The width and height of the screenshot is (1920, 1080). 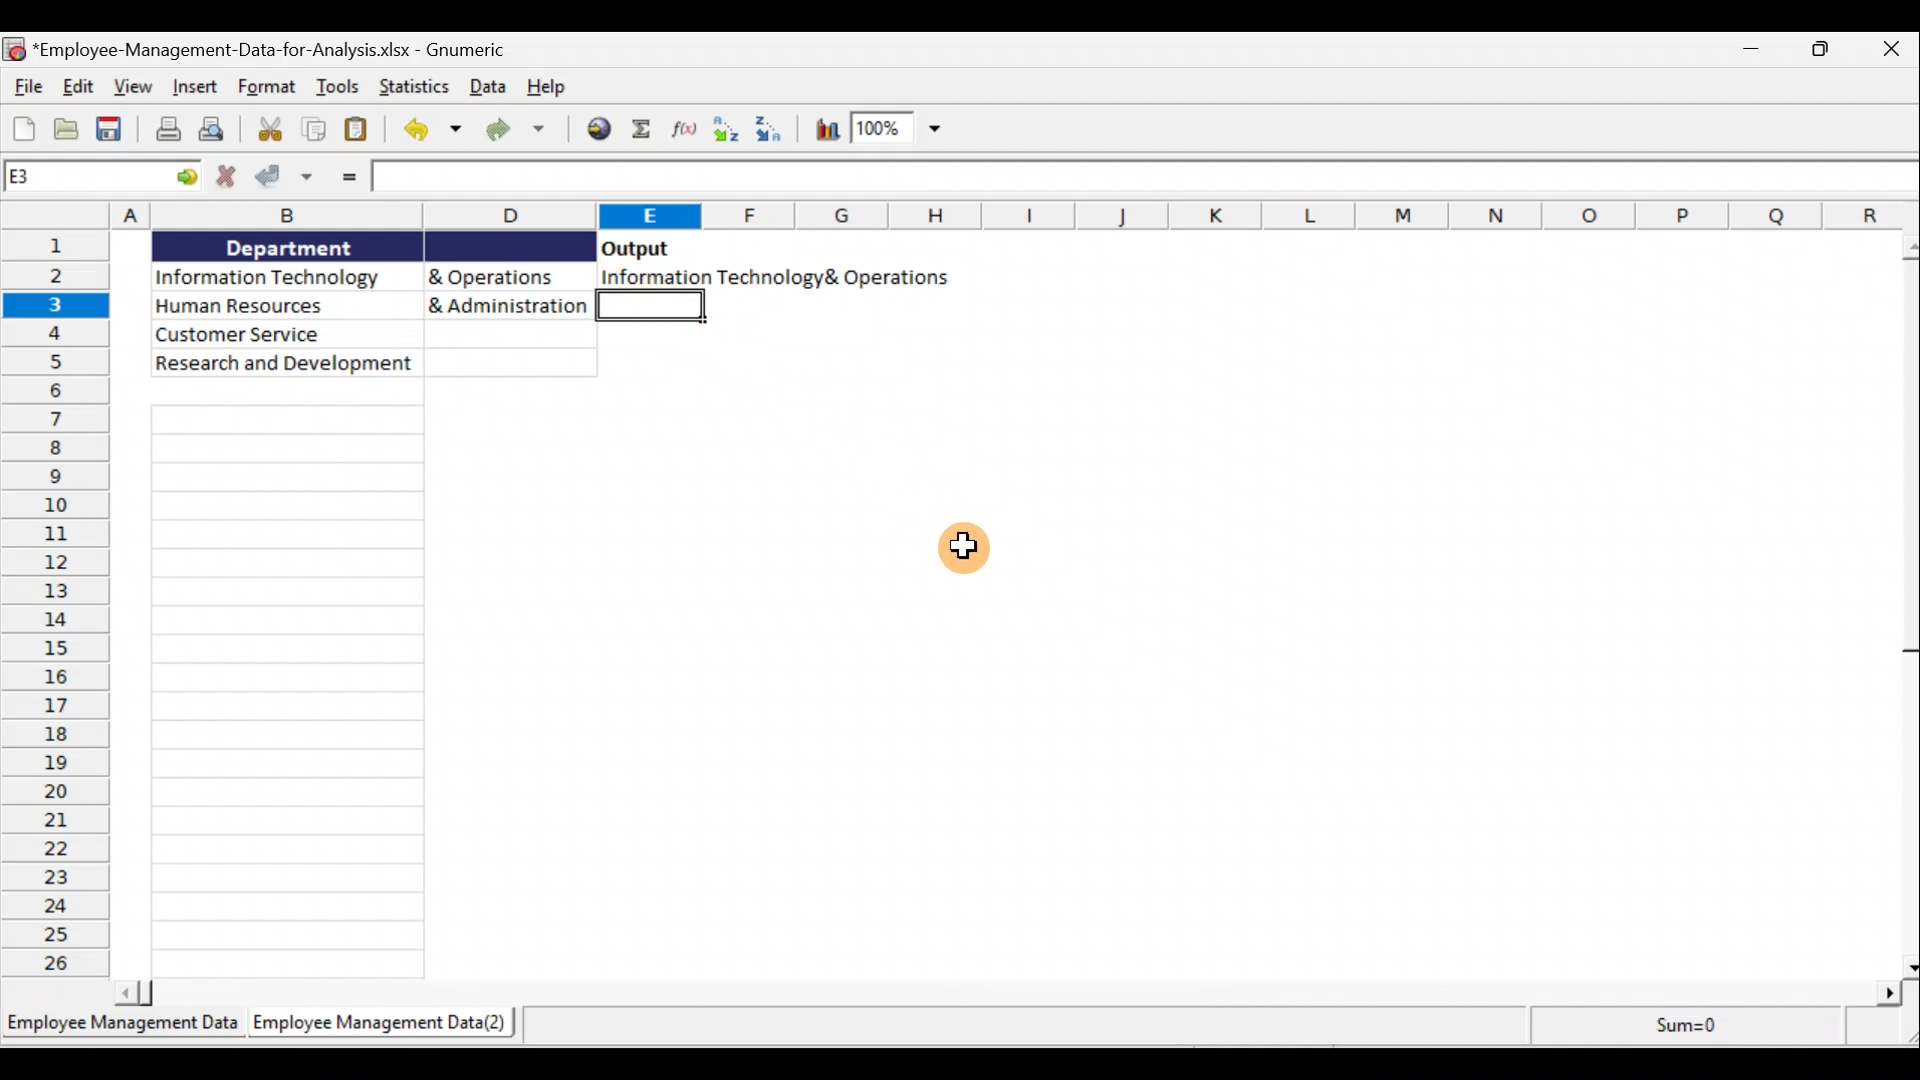 What do you see at coordinates (292, 694) in the screenshot?
I see `column` at bounding box center [292, 694].